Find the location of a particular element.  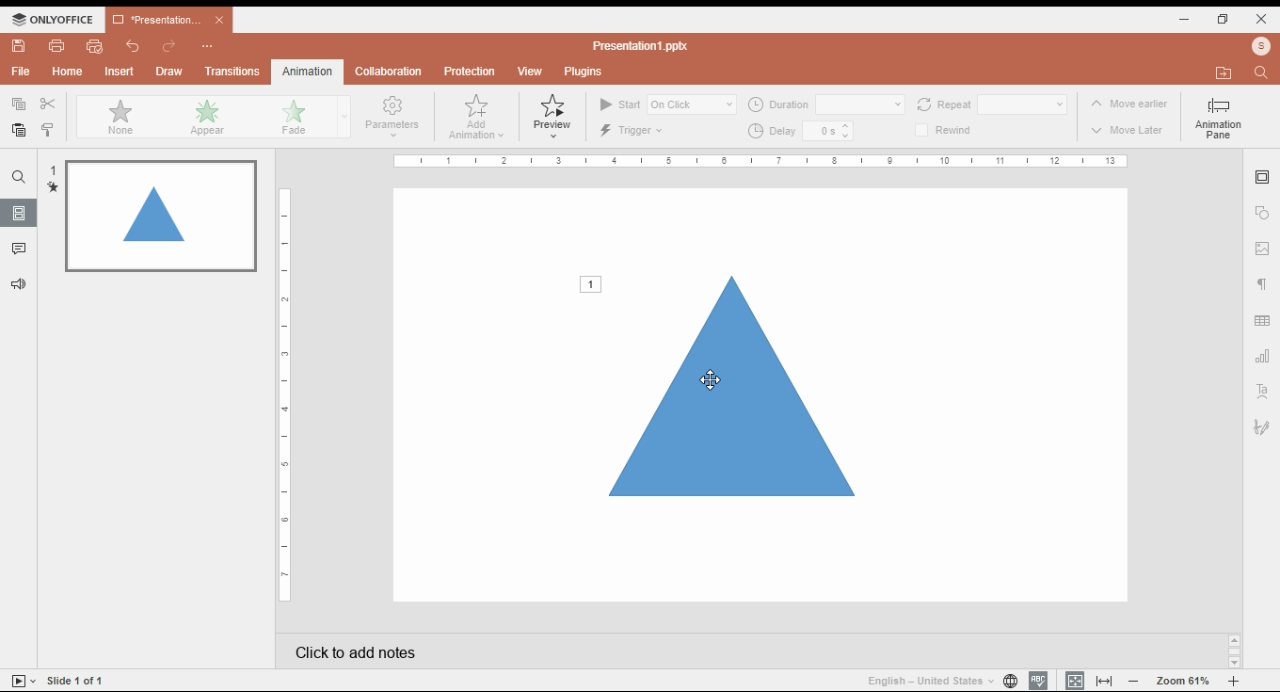

open file location is located at coordinates (1225, 74).